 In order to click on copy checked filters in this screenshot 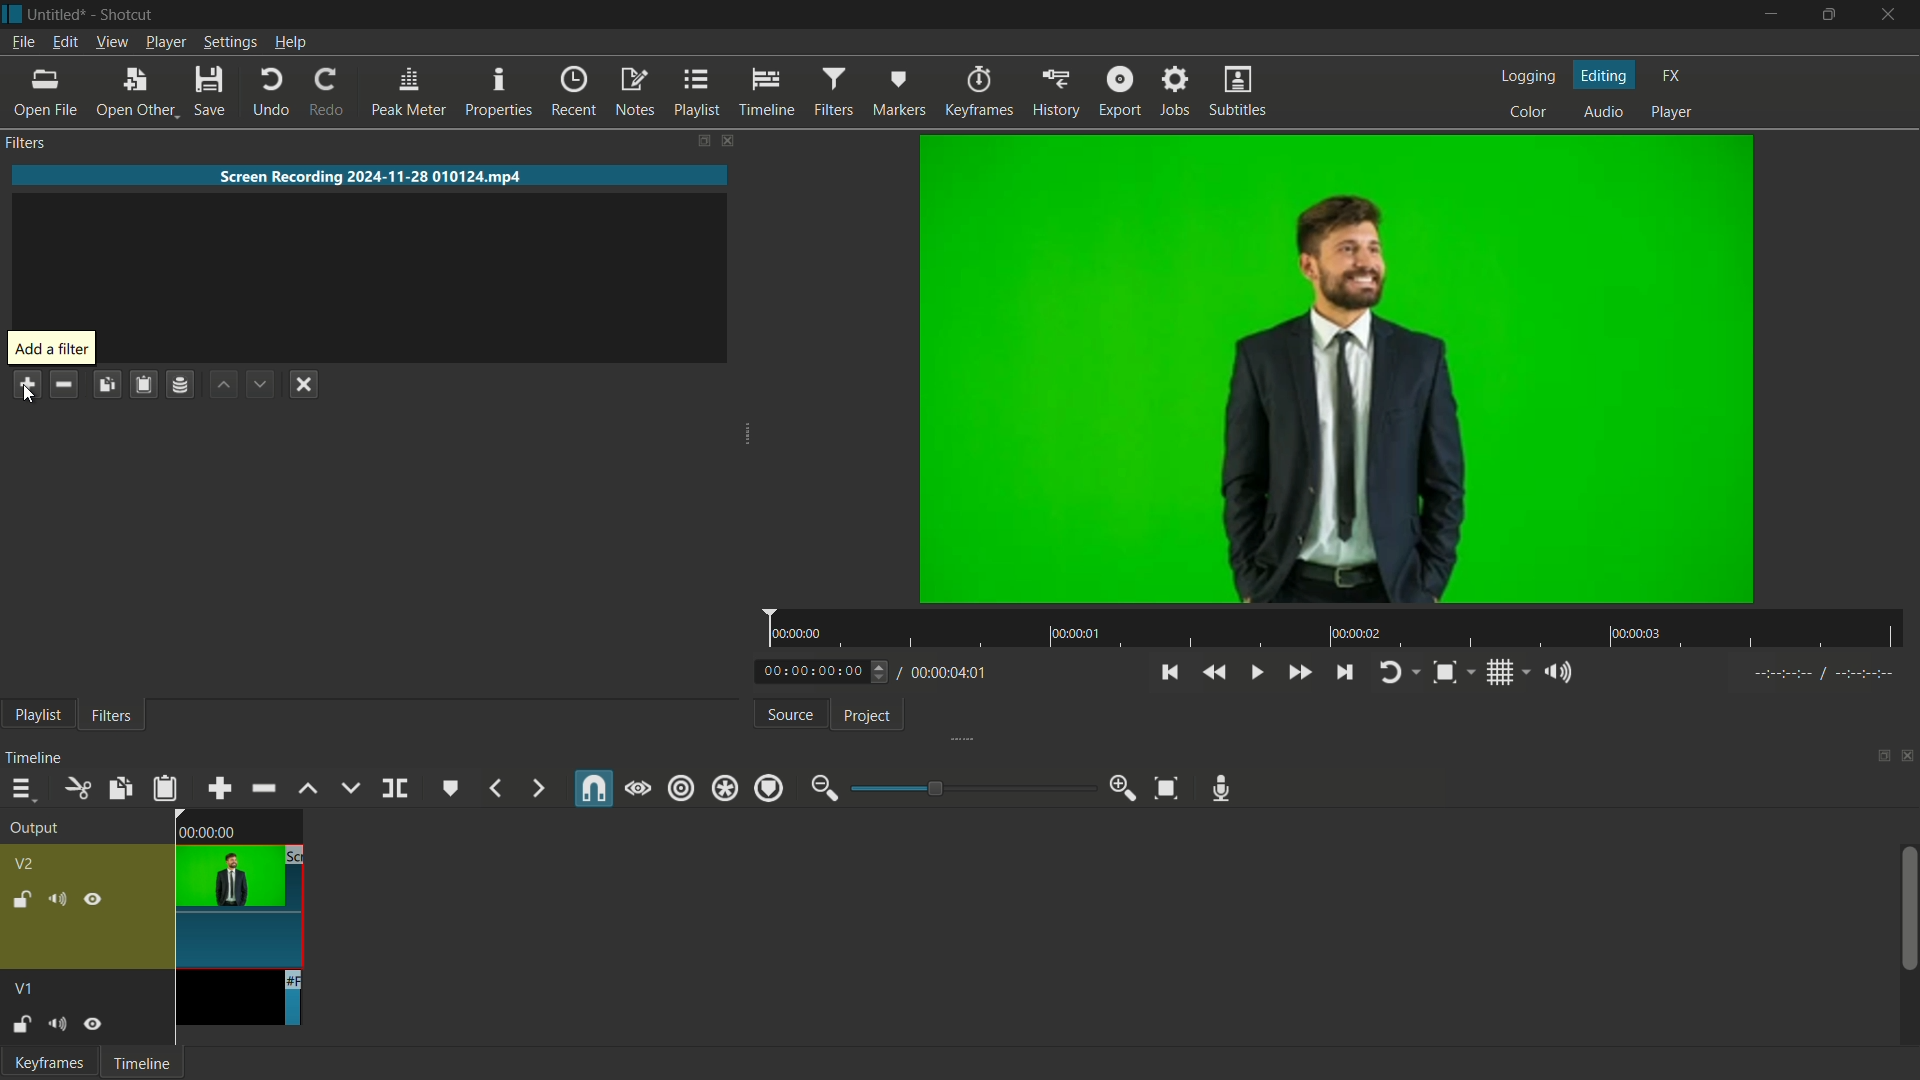, I will do `click(106, 385)`.